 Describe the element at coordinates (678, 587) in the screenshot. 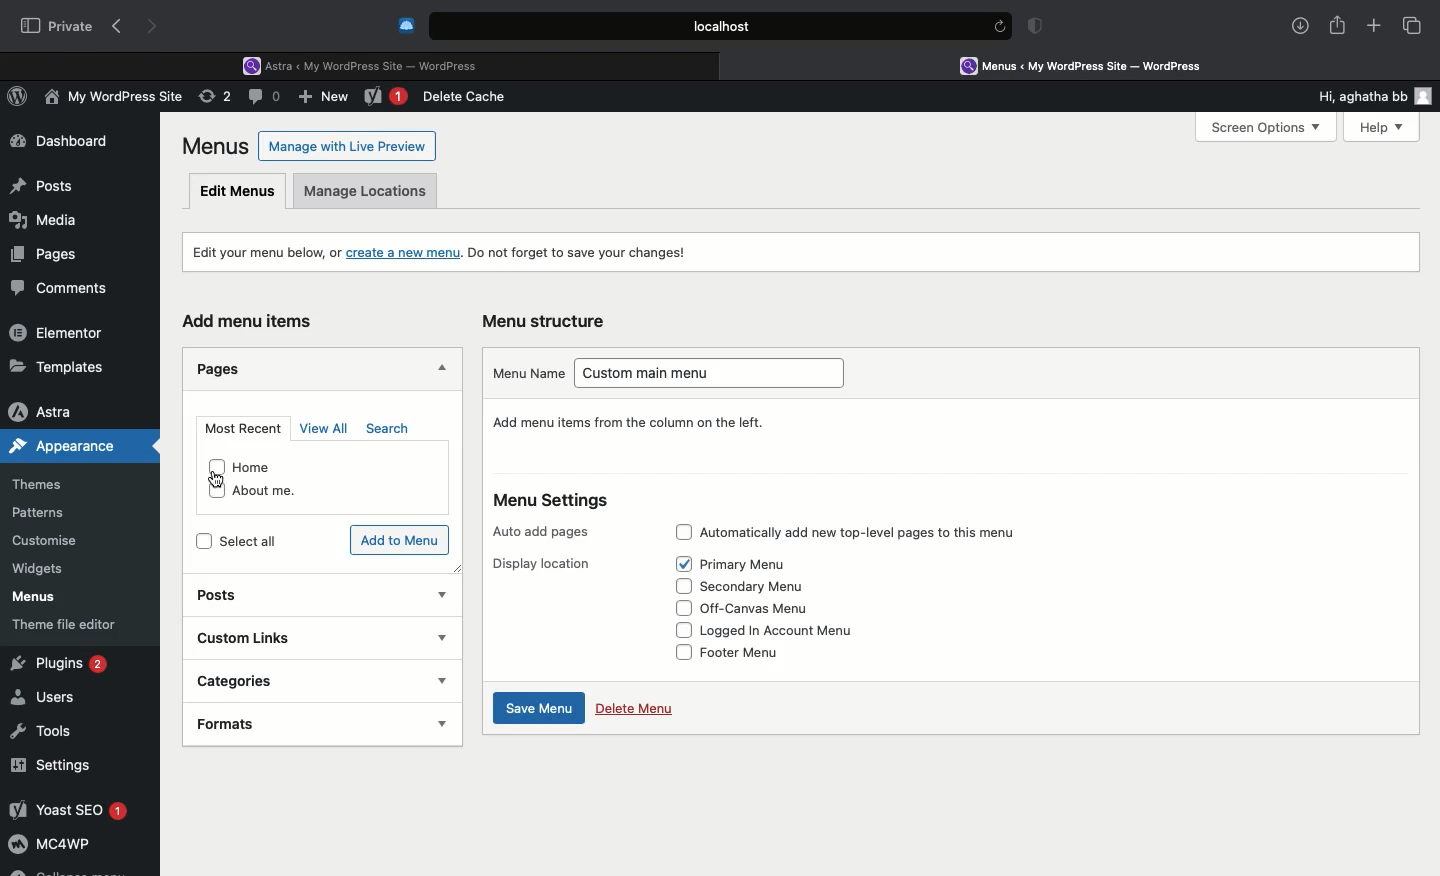

I see `Check box` at that location.